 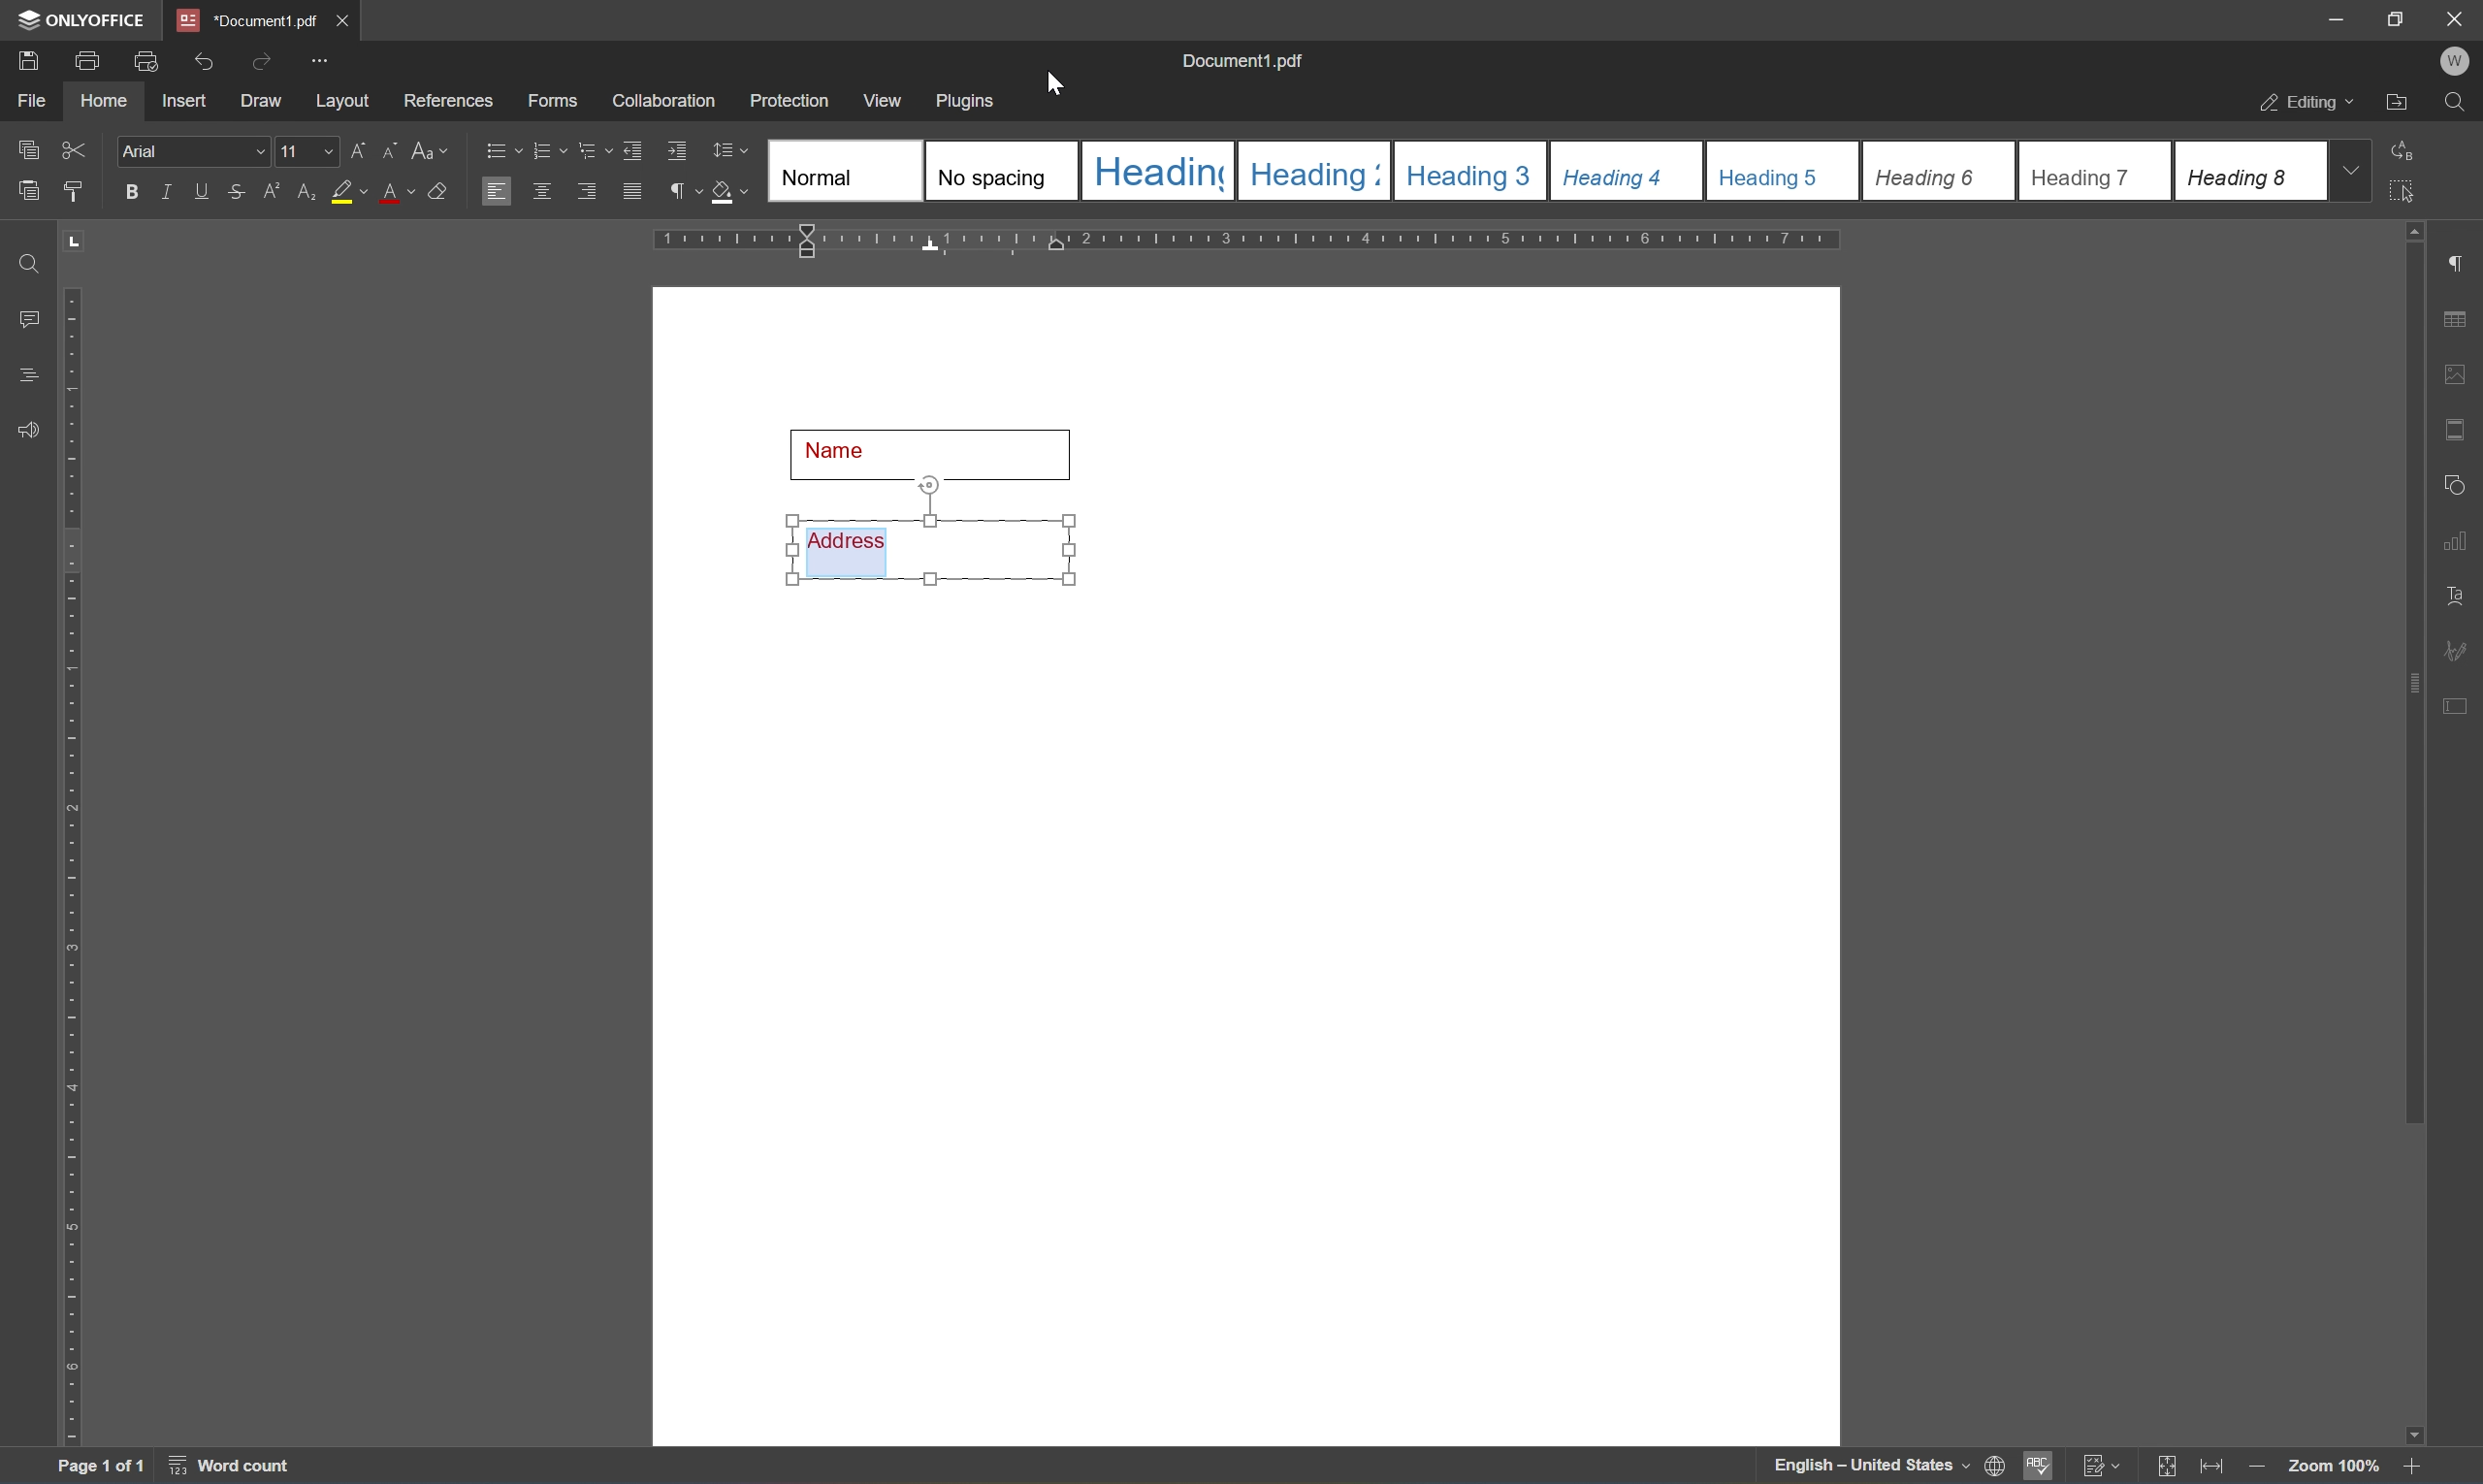 I want to click on decrement font size, so click(x=392, y=151).